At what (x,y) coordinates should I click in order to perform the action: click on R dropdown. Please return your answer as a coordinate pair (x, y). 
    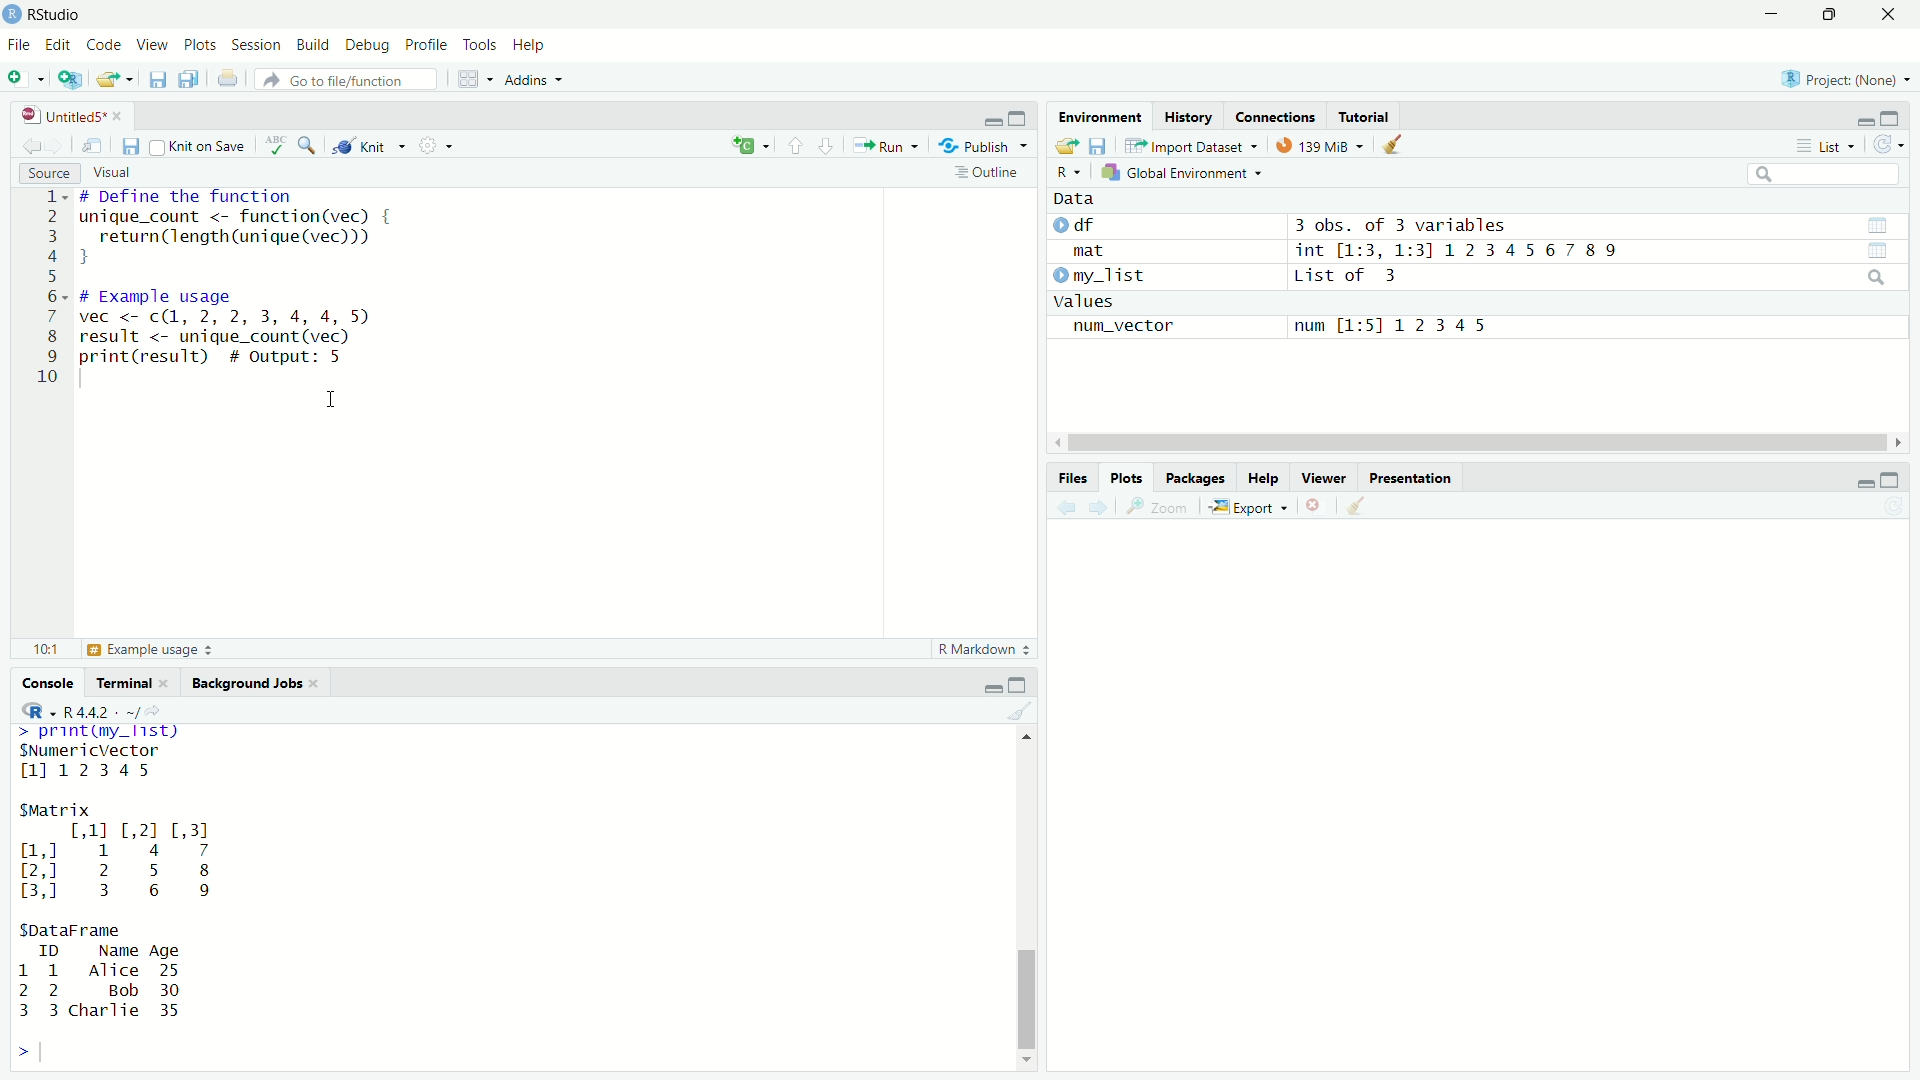
    Looking at the image, I should click on (39, 711).